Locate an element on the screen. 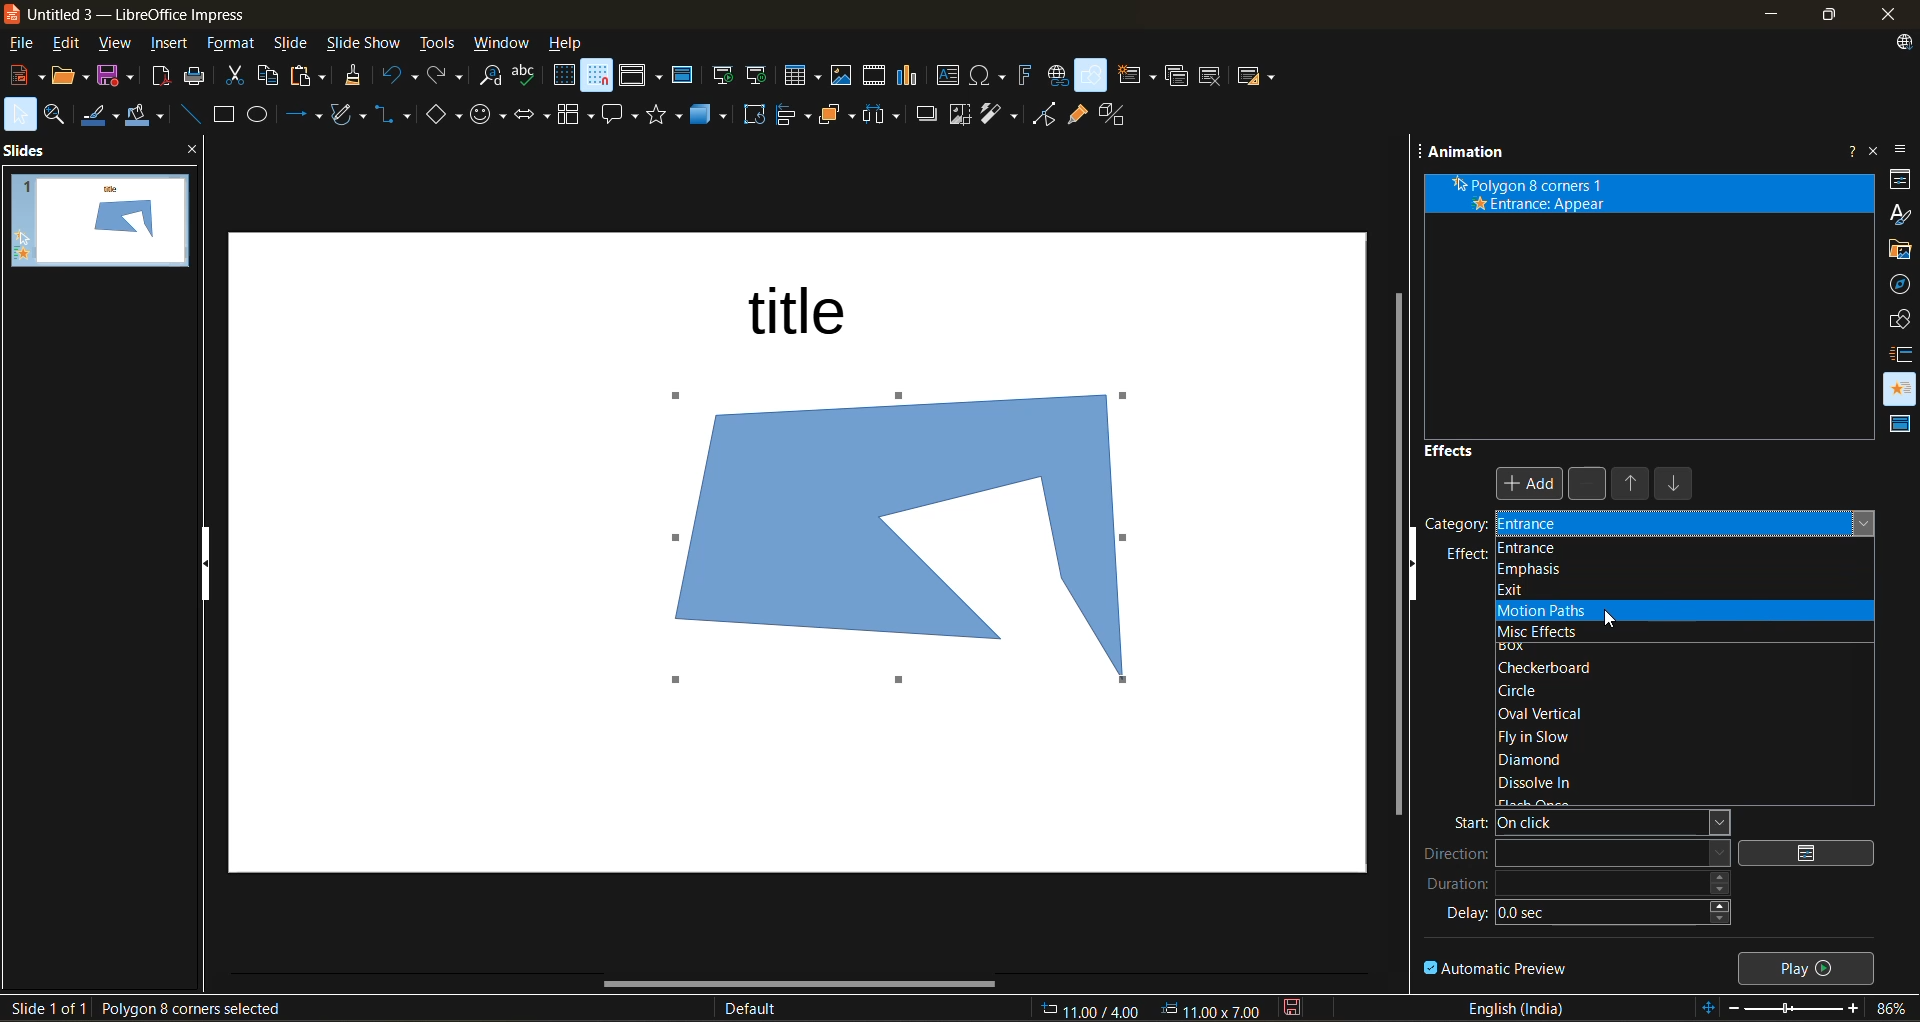 This screenshot has height=1022, width=1920. crop image is located at coordinates (957, 116).